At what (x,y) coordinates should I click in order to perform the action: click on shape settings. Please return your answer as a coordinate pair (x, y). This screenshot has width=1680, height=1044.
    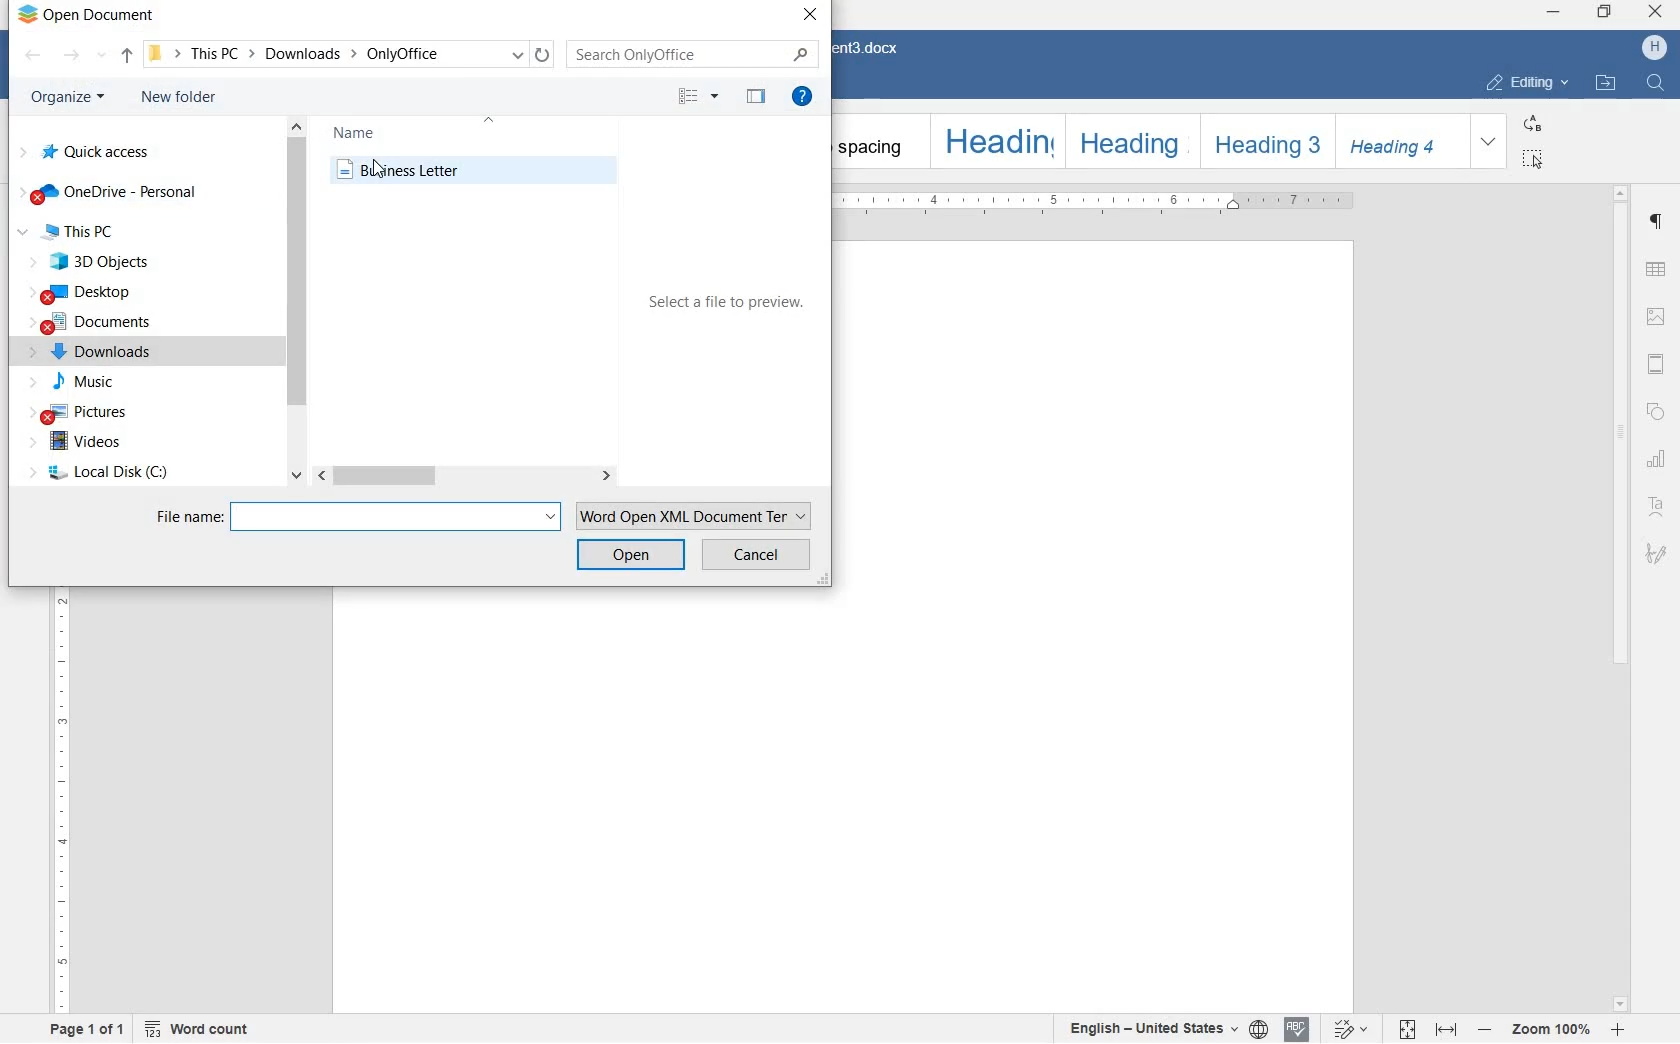
    Looking at the image, I should click on (1658, 409).